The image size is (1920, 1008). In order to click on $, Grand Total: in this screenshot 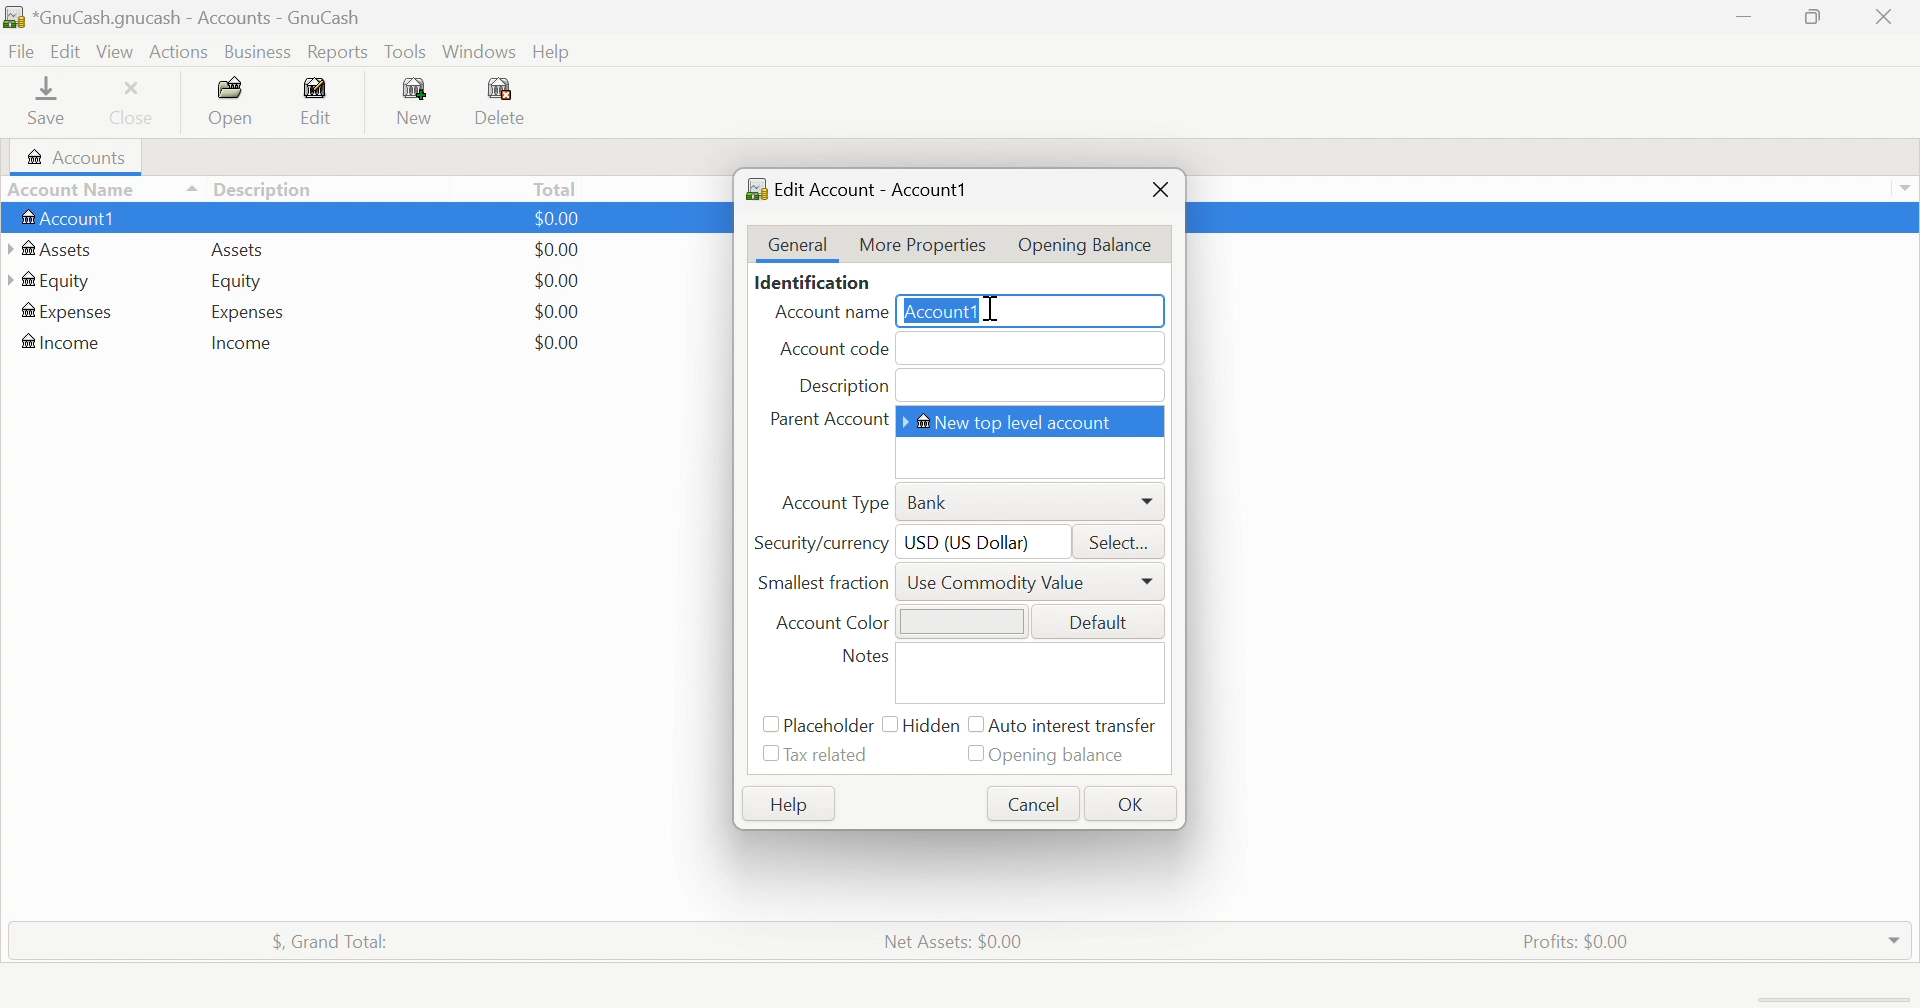, I will do `click(329, 942)`.